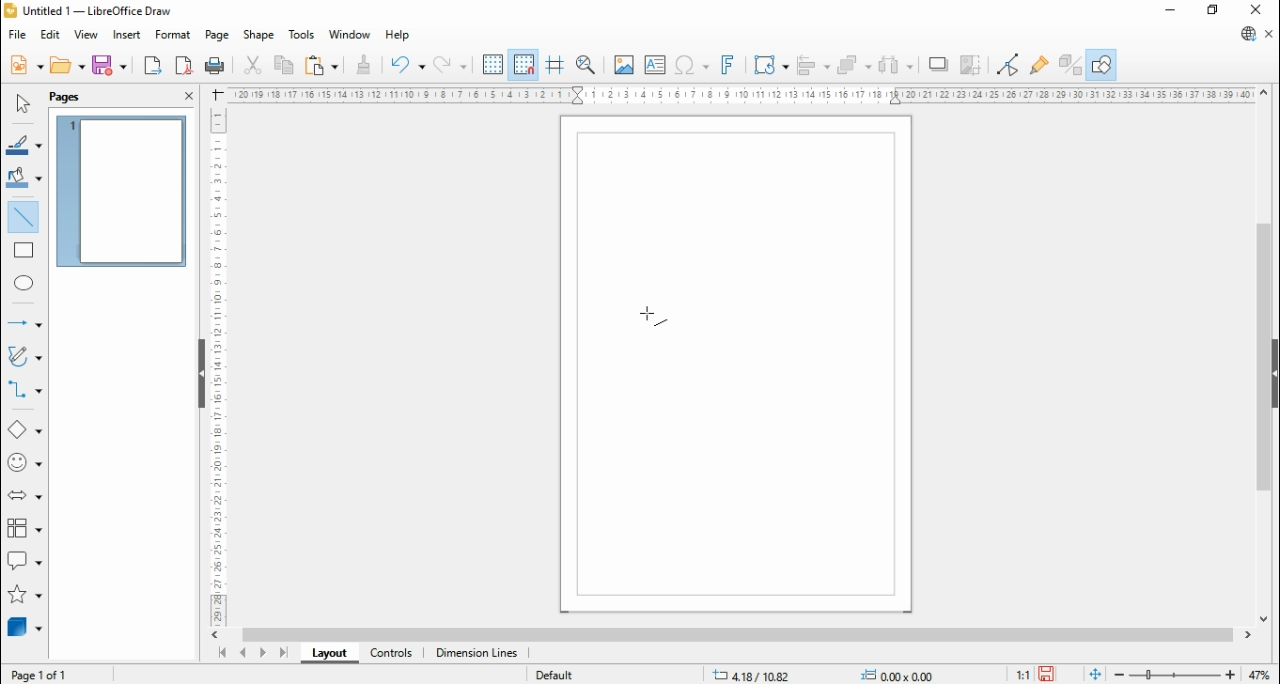  What do you see at coordinates (303, 35) in the screenshot?
I see `tools` at bounding box center [303, 35].